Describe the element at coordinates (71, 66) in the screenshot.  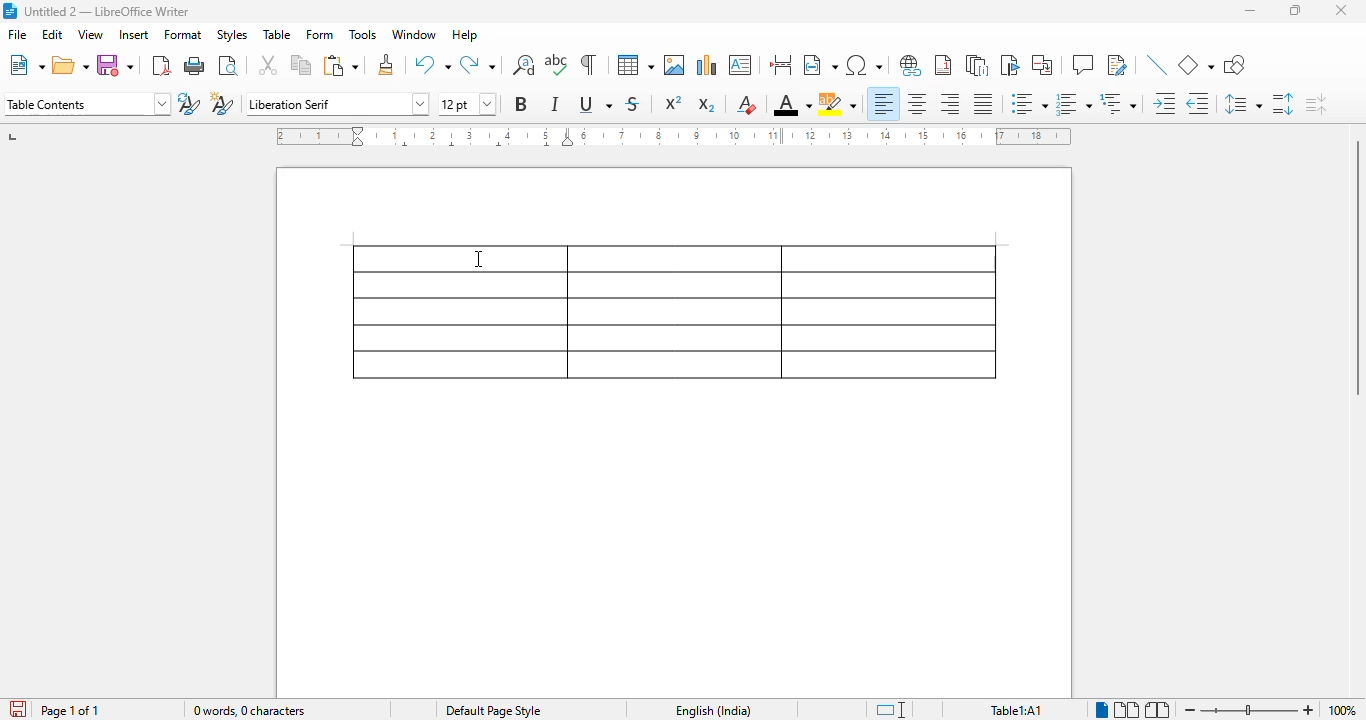
I see `open` at that location.